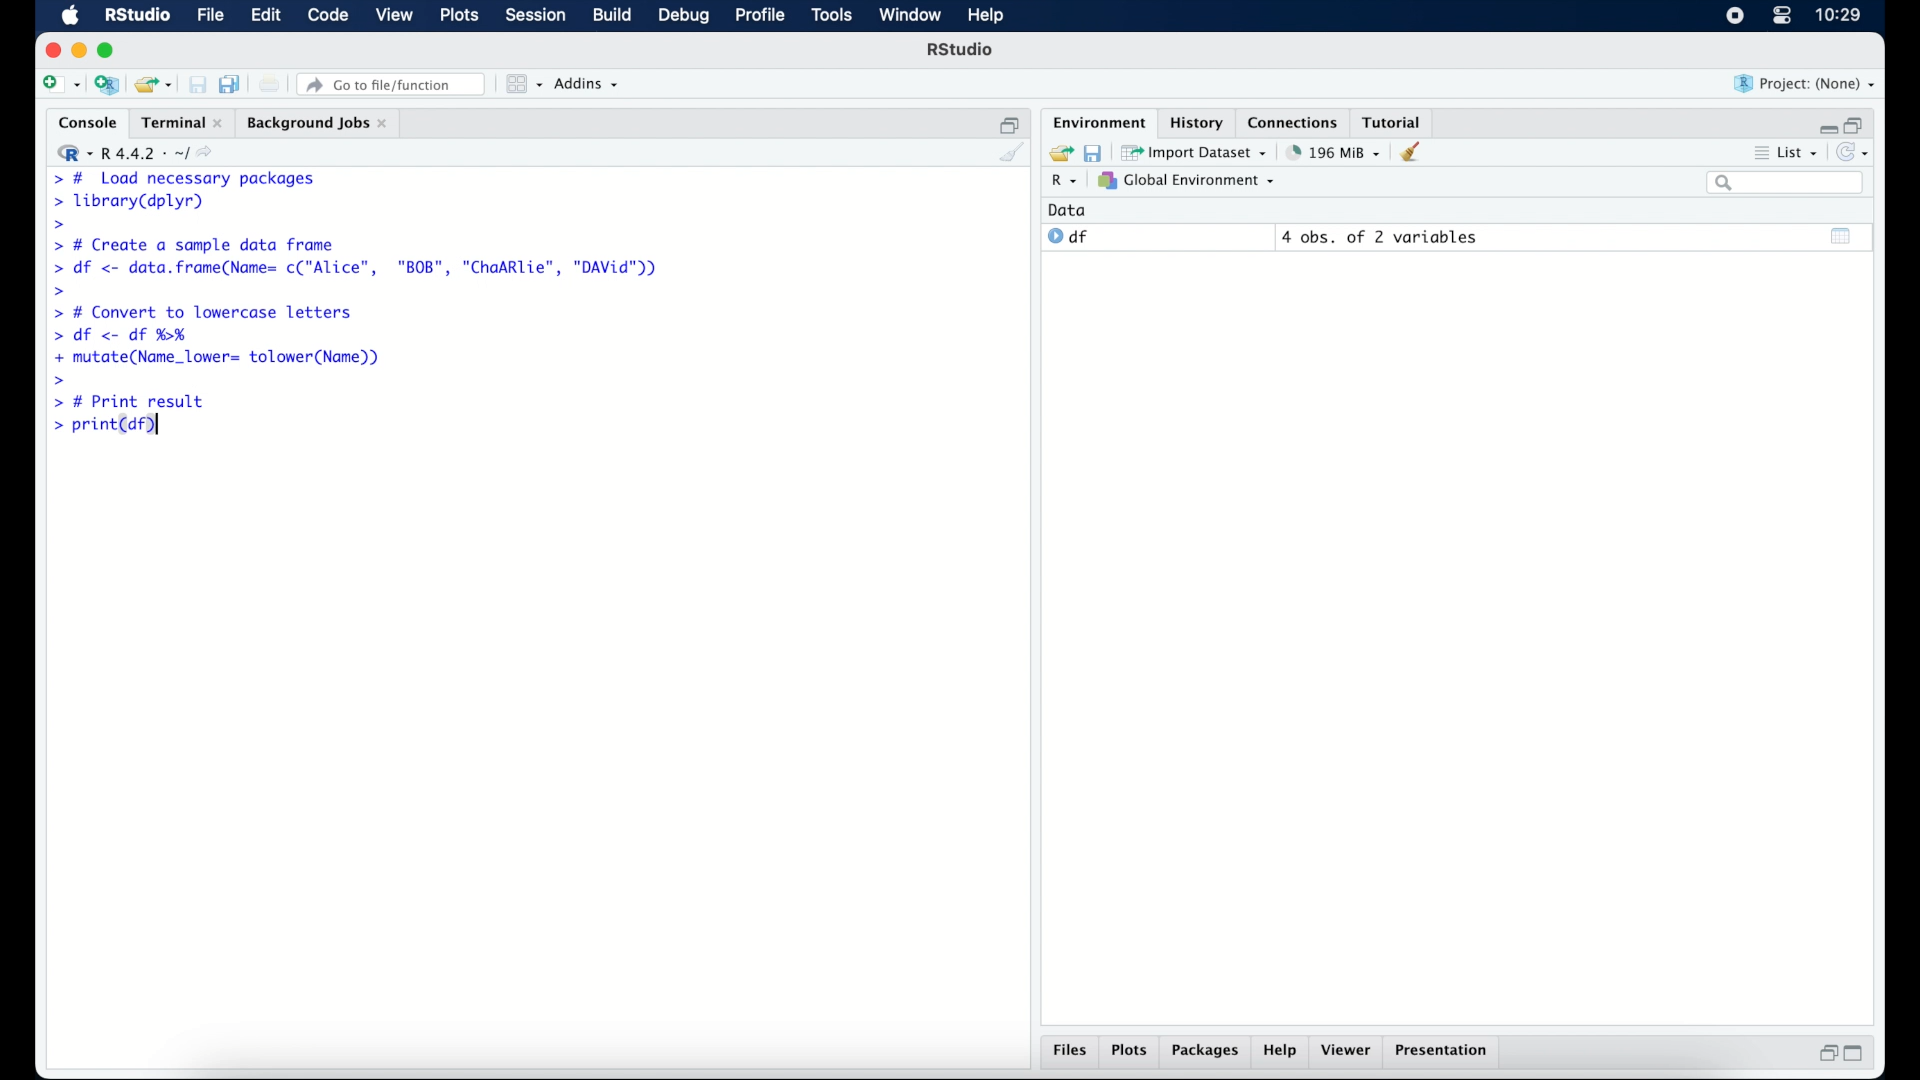  What do you see at coordinates (140, 154) in the screenshot?
I see `R 4.4.2` at bounding box center [140, 154].